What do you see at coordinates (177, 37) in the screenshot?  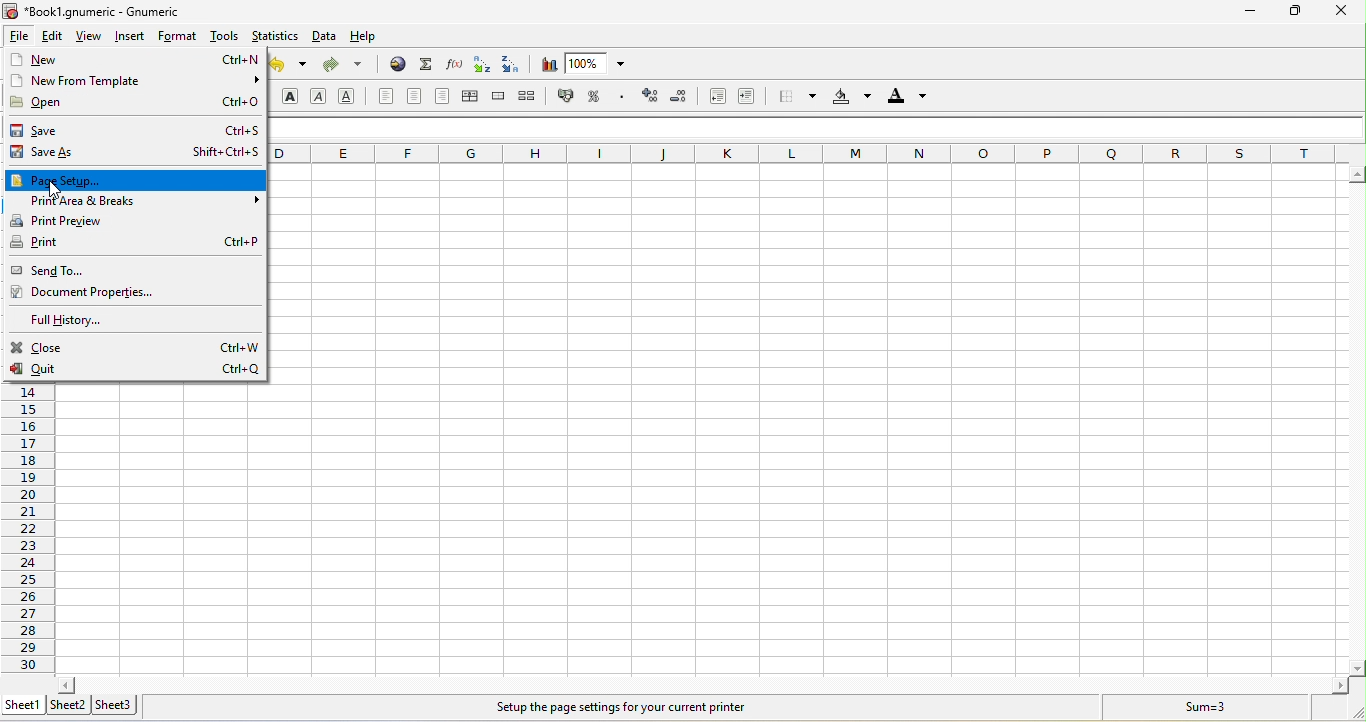 I see `format` at bounding box center [177, 37].